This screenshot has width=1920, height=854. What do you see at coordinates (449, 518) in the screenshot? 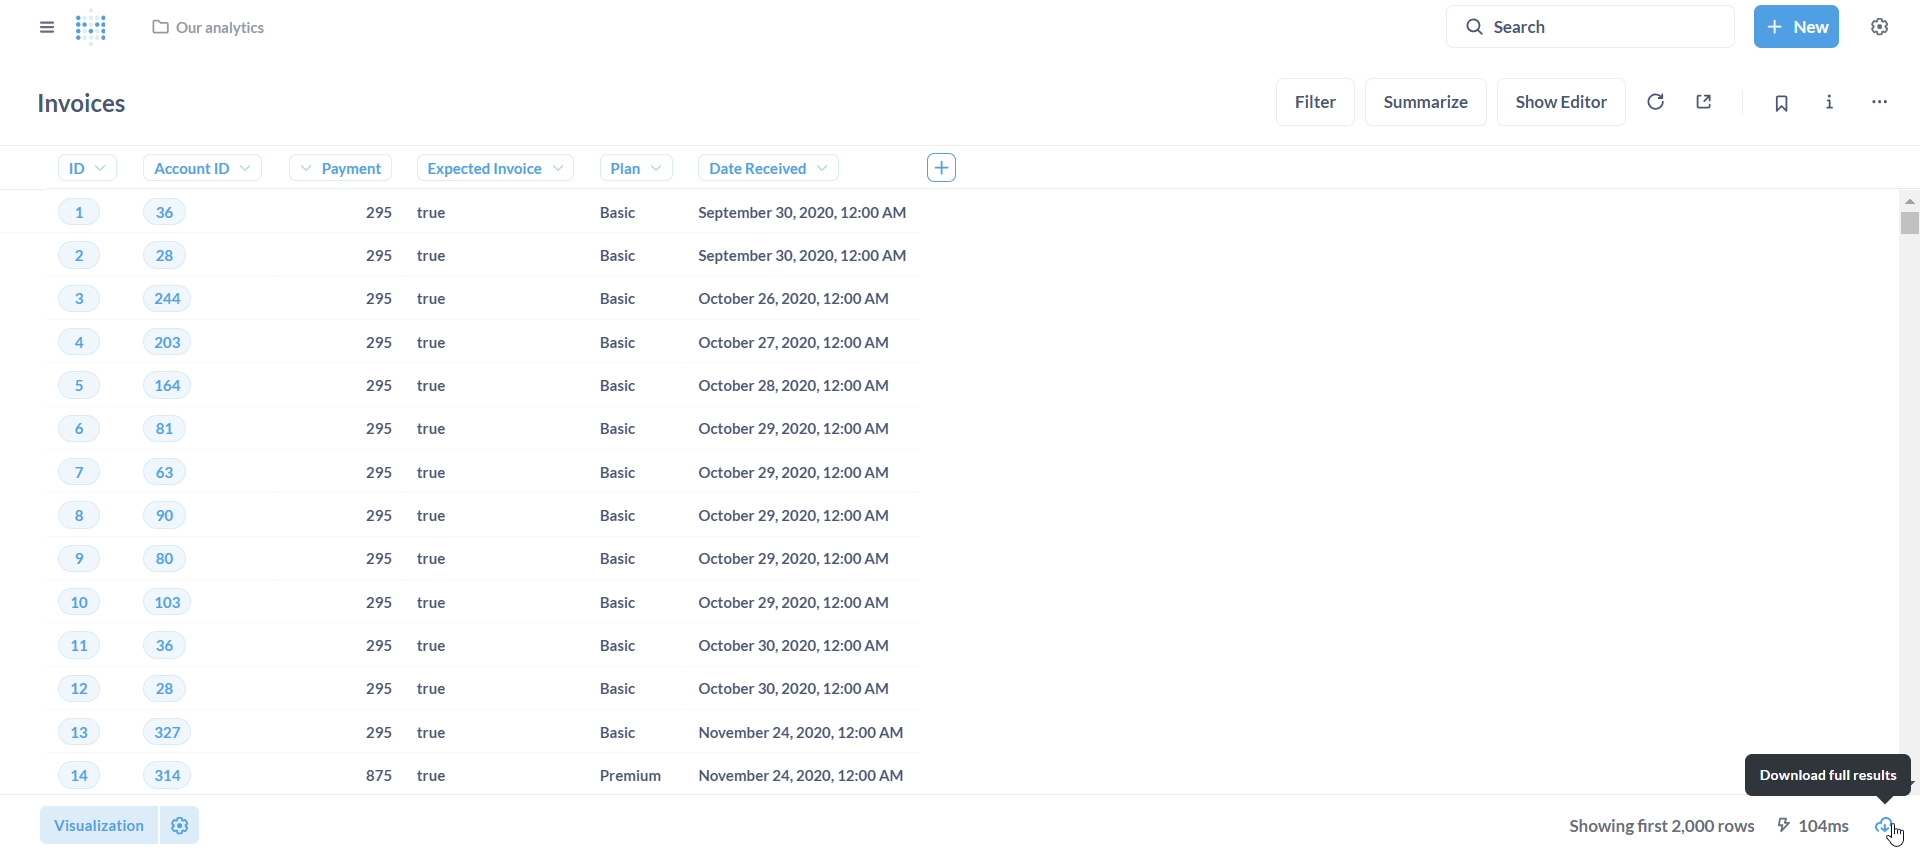
I see `true` at bounding box center [449, 518].